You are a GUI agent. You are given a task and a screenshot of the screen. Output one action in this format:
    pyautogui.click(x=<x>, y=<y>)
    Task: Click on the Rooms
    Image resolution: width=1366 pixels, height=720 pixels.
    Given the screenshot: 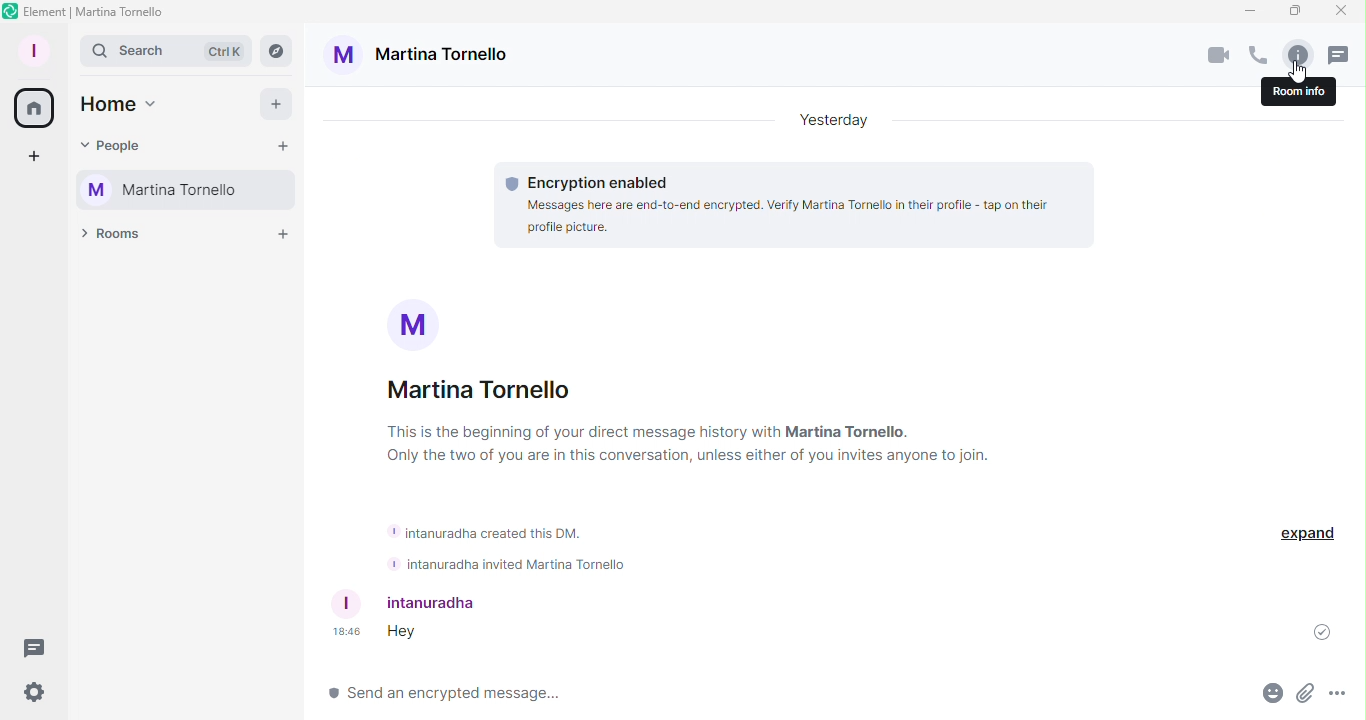 What is the action you would take?
    pyautogui.click(x=108, y=235)
    